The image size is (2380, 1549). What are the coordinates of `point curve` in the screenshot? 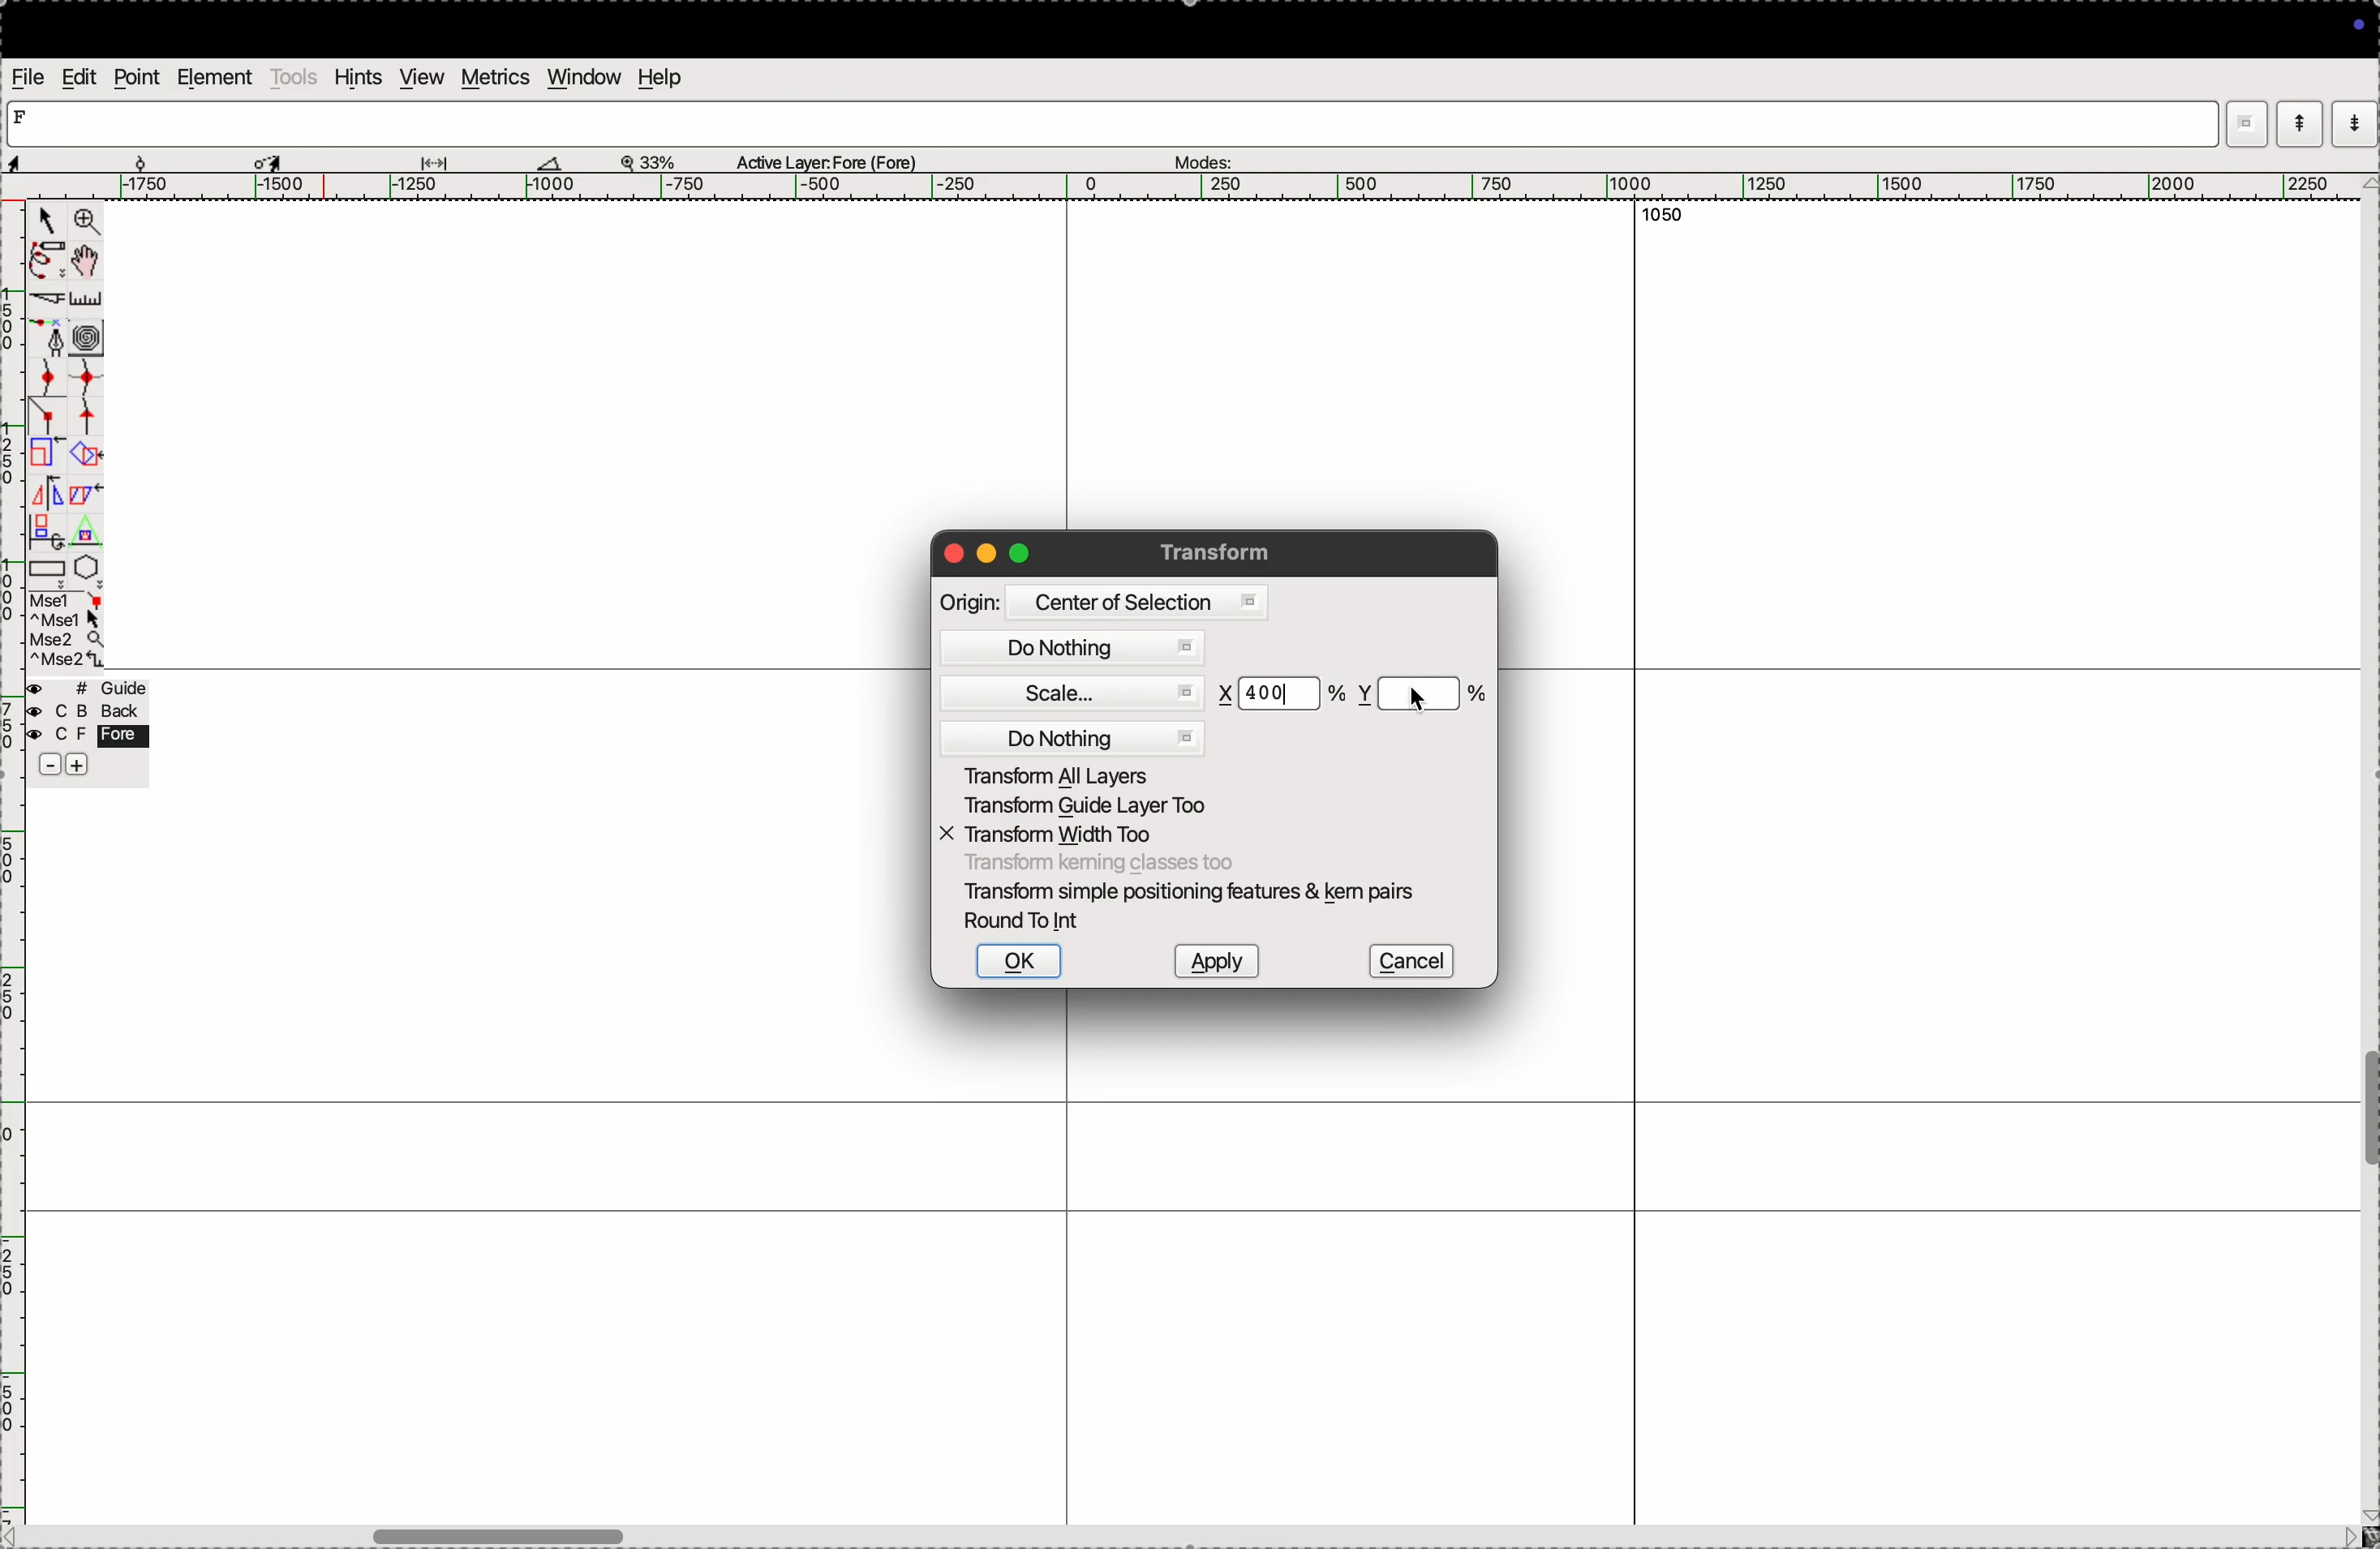 It's located at (50, 378).